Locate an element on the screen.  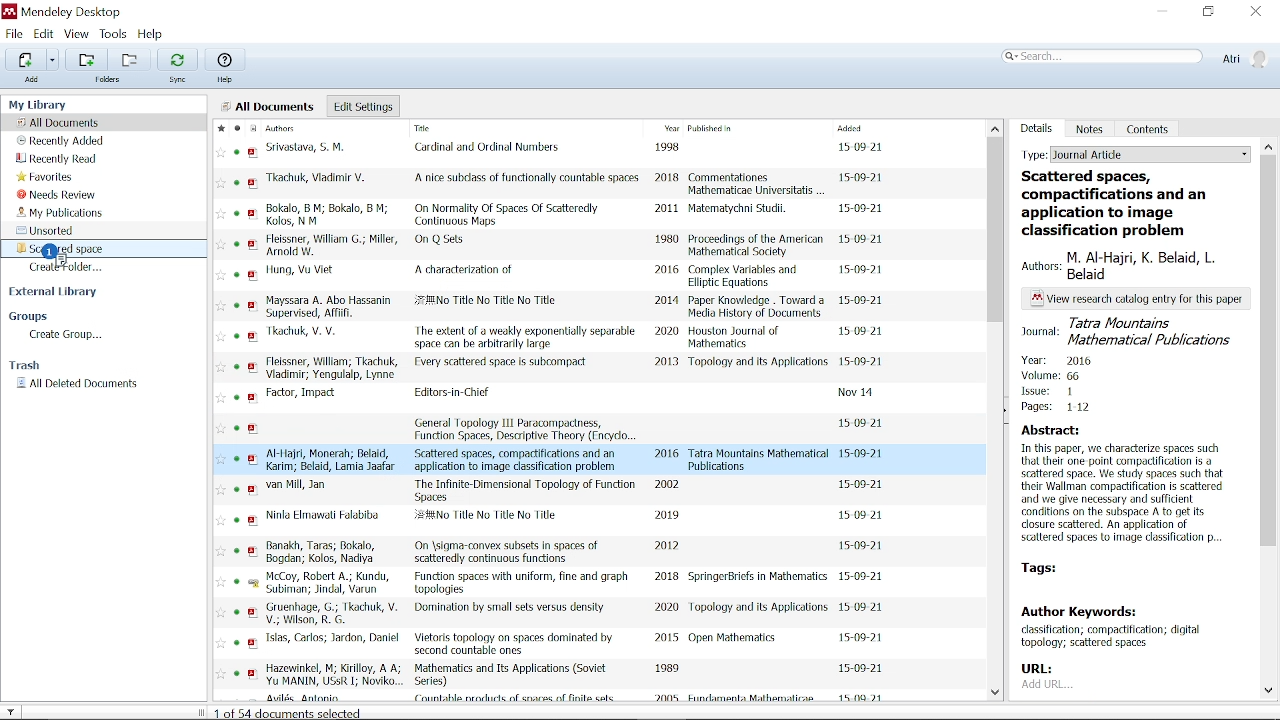
2019 is located at coordinates (666, 514).